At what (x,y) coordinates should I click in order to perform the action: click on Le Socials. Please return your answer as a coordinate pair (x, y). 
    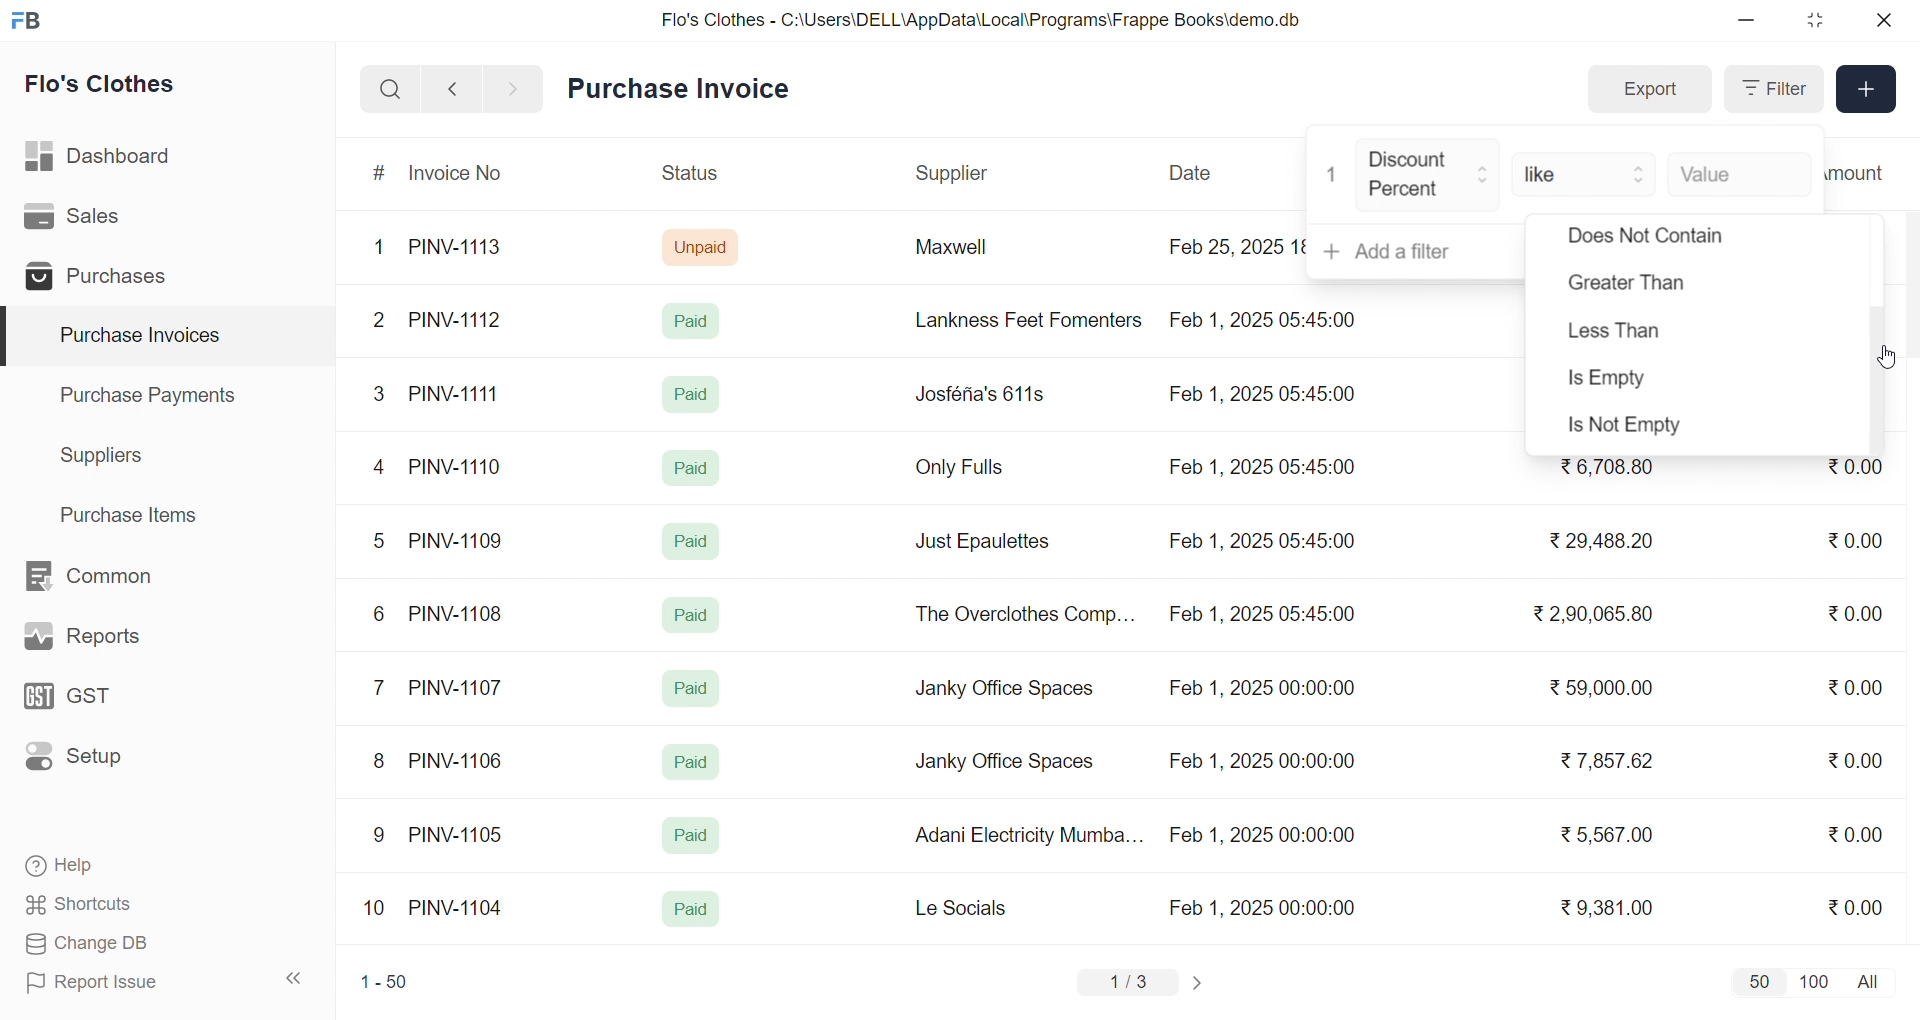
    Looking at the image, I should click on (978, 907).